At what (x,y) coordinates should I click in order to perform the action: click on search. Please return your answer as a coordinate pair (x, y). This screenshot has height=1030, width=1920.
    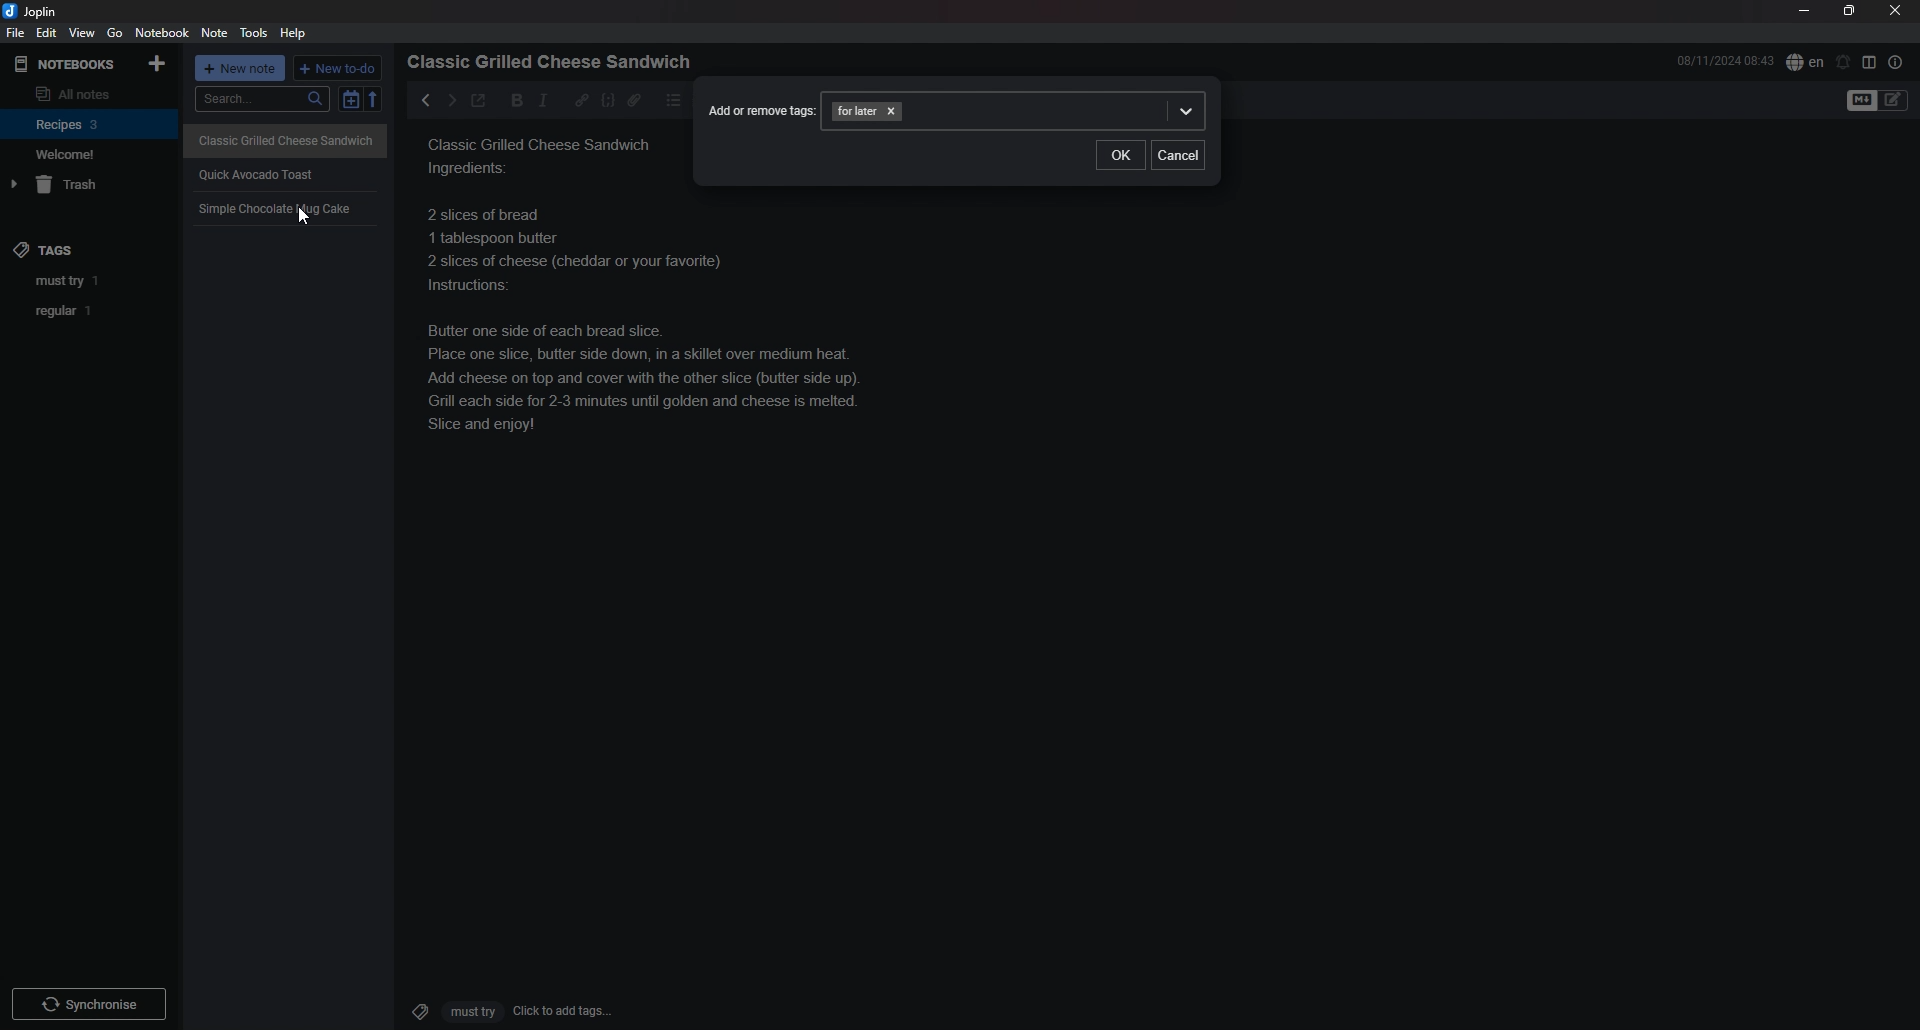
    Looking at the image, I should click on (262, 99).